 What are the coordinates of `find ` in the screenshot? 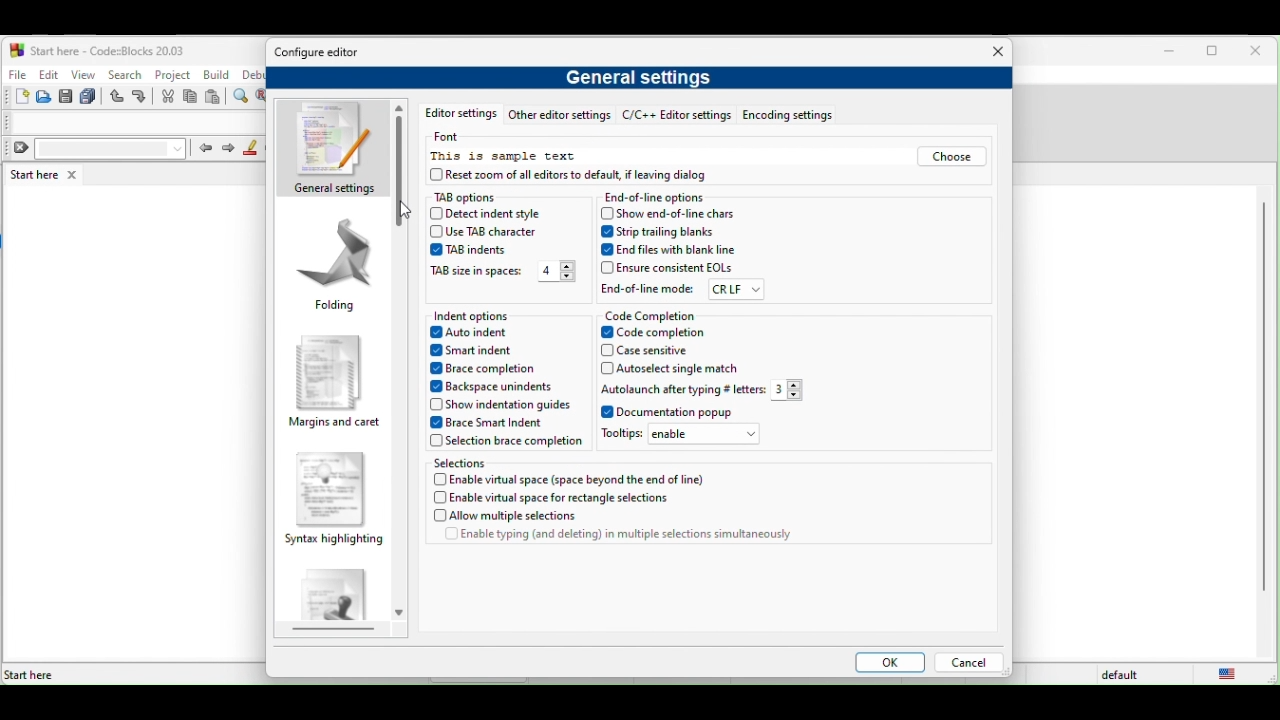 It's located at (243, 97).